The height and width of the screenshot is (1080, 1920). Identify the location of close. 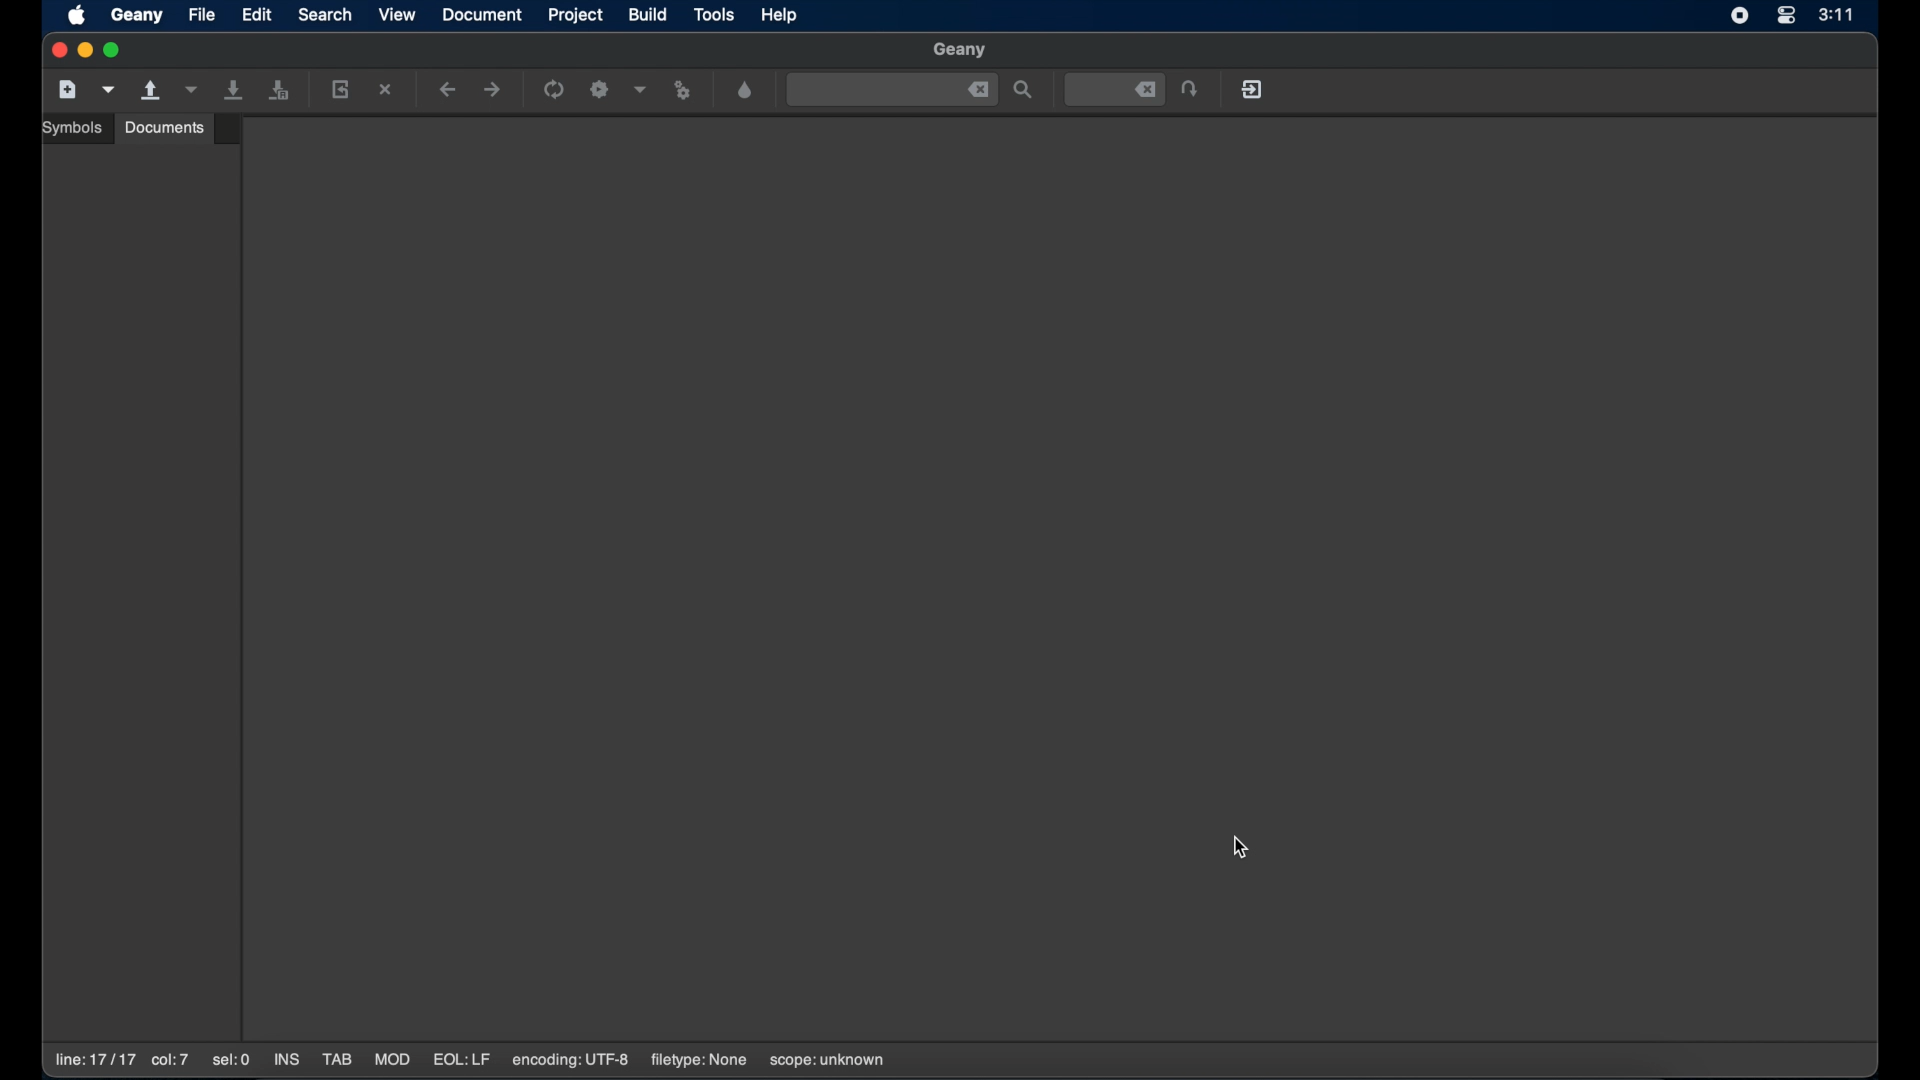
(979, 90).